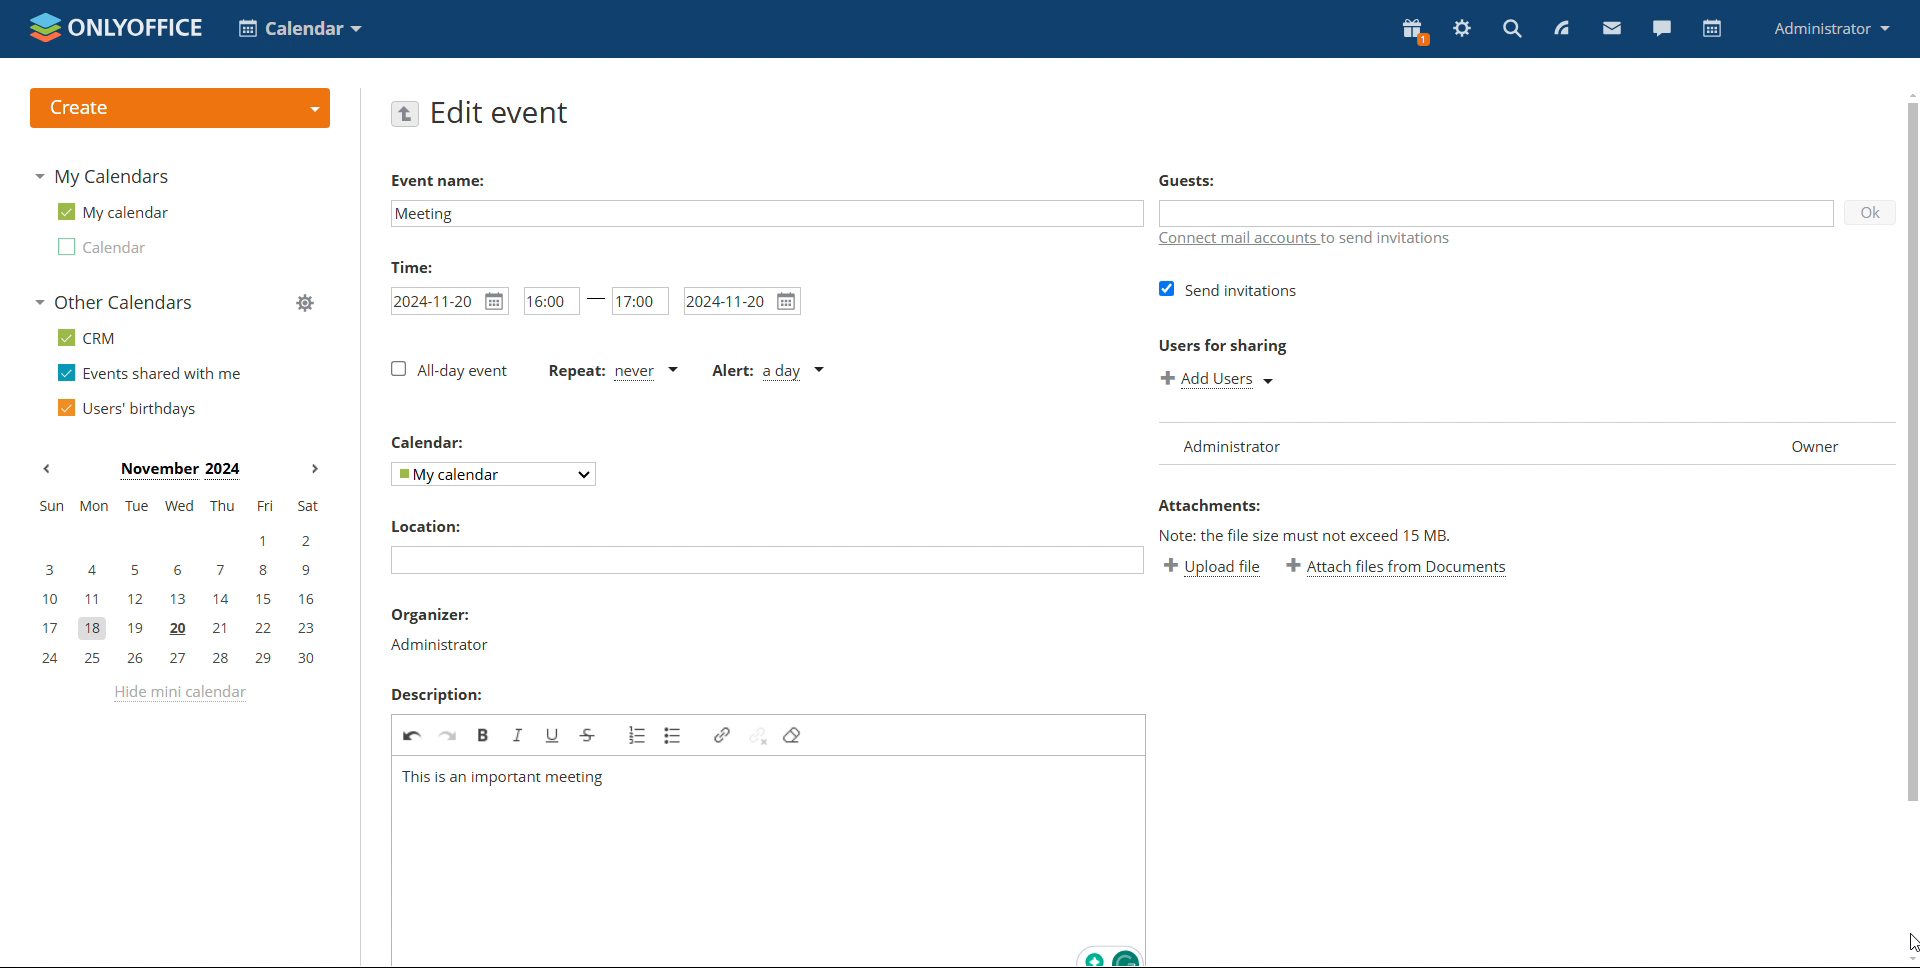  I want to click on connect mail accounts, so click(1306, 243).